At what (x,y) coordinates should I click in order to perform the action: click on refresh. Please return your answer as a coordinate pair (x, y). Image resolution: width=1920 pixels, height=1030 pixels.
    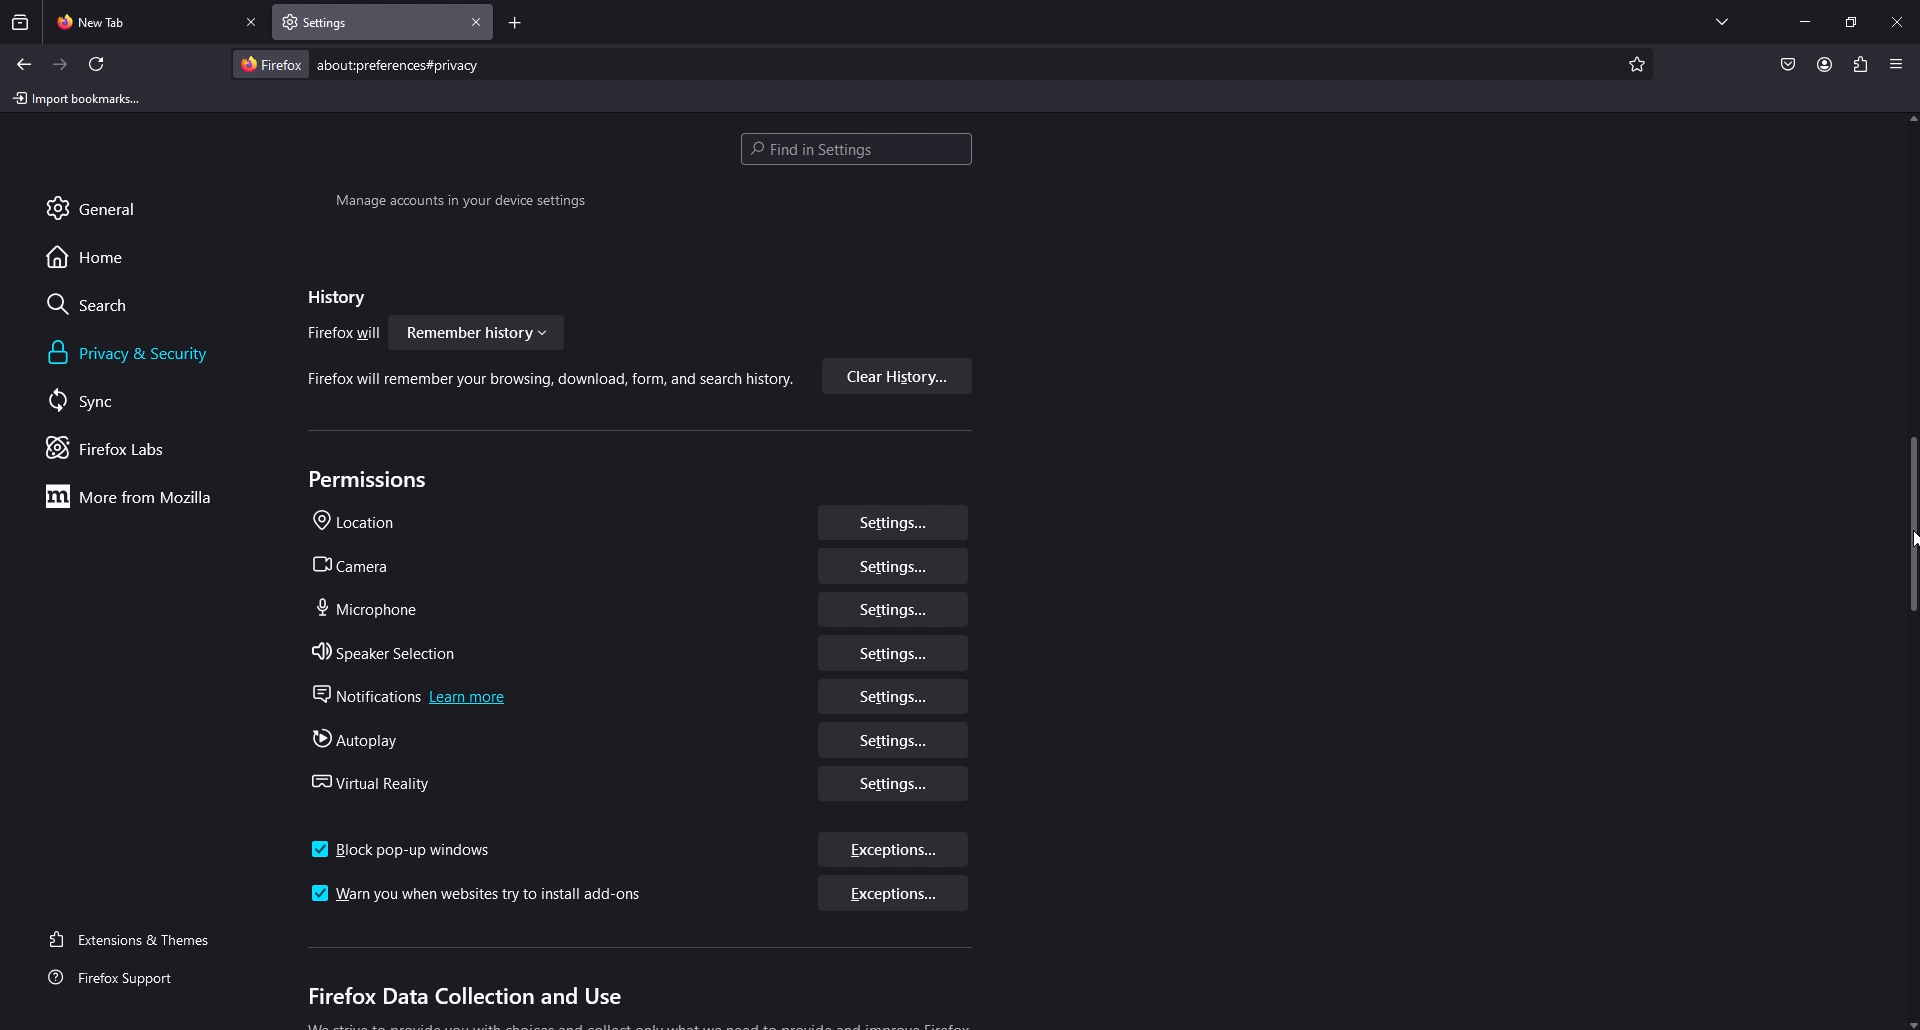
    Looking at the image, I should click on (97, 64).